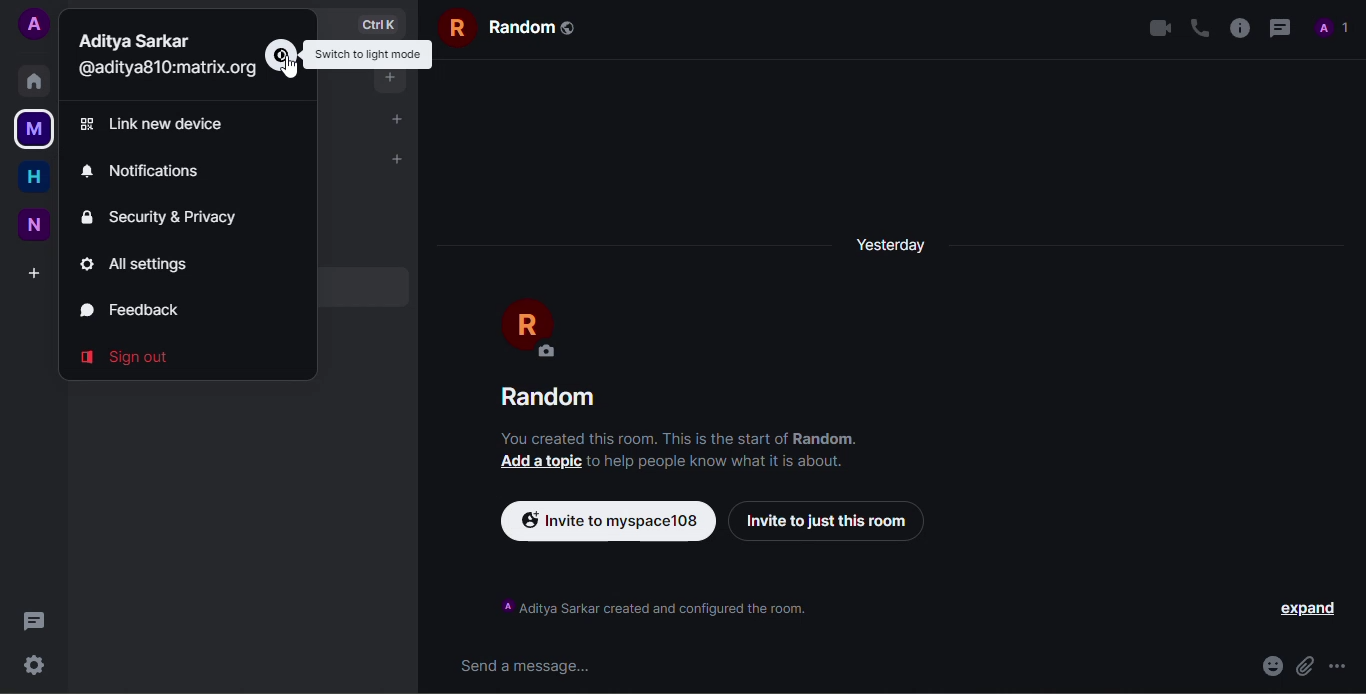  Describe the element at coordinates (1309, 608) in the screenshot. I see `expand` at that location.